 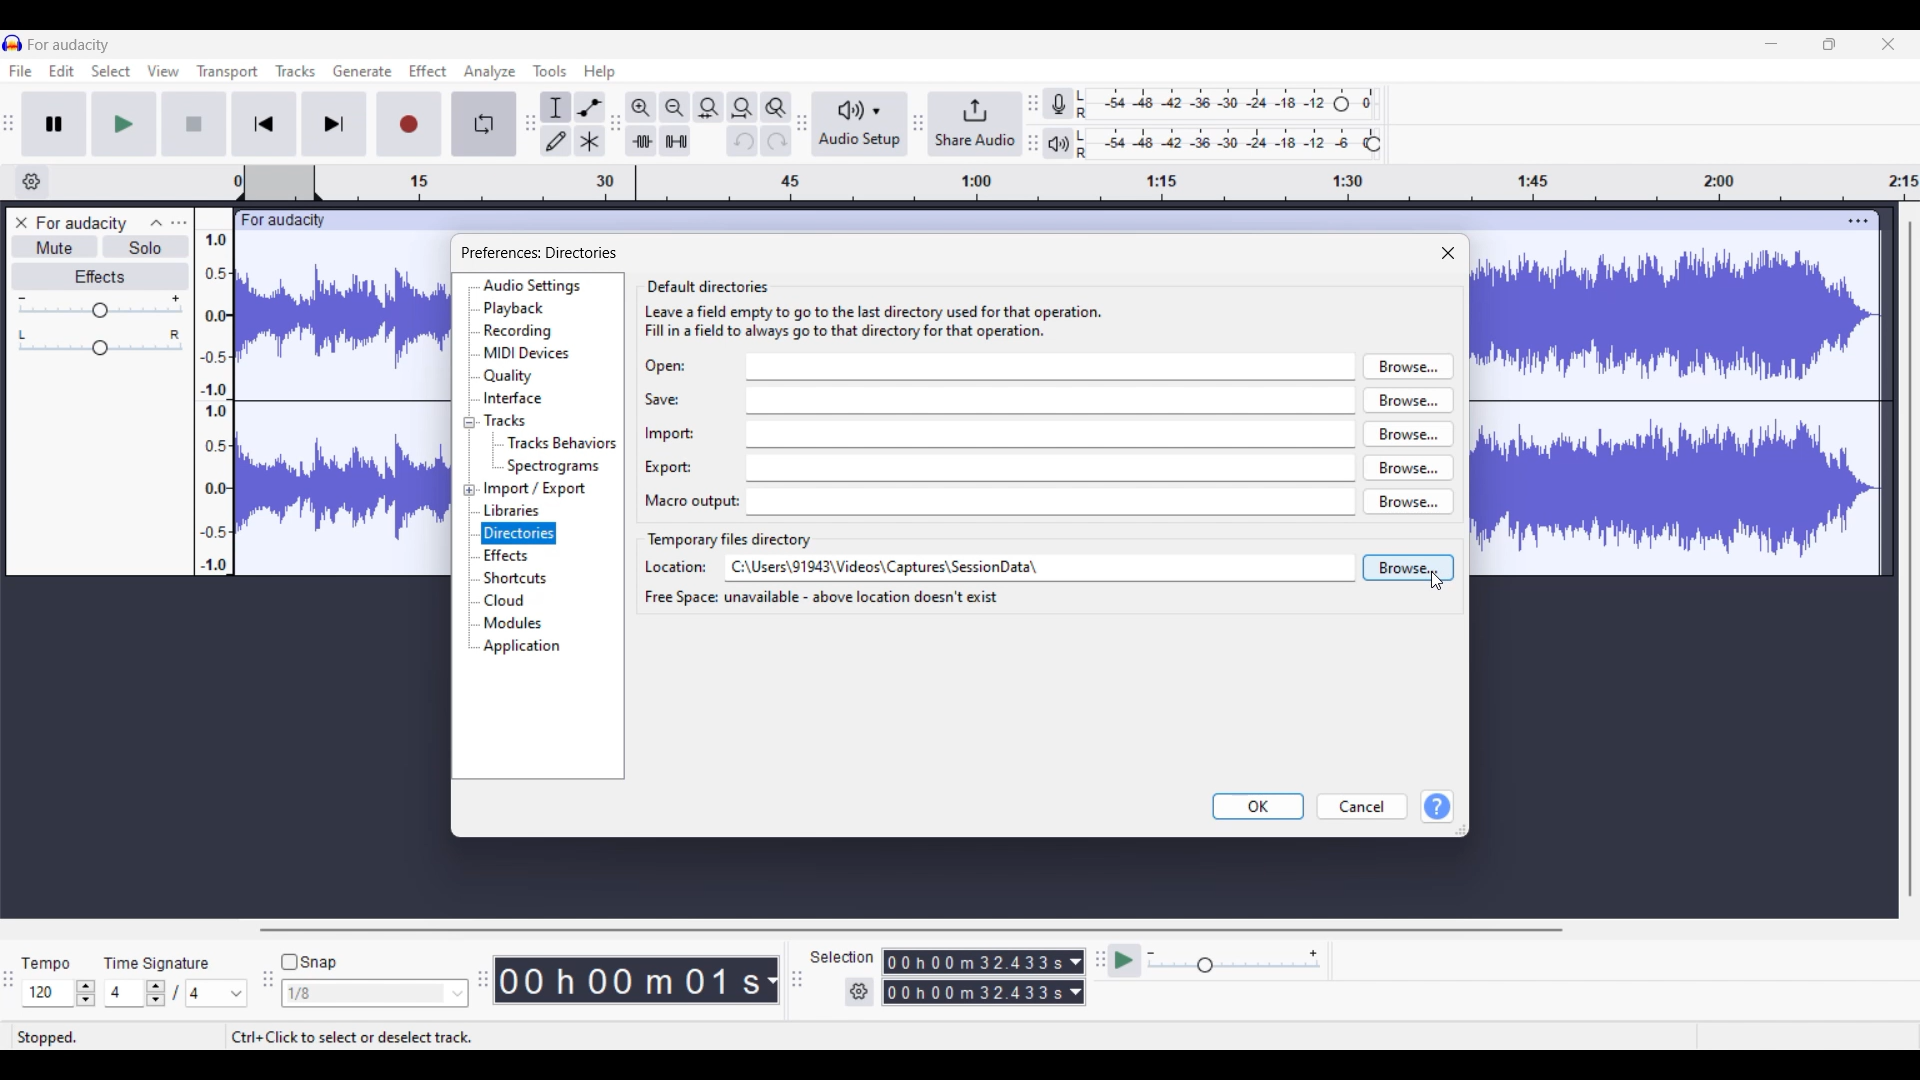 What do you see at coordinates (641, 108) in the screenshot?
I see `Zoom in` at bounding box center [641, 108].